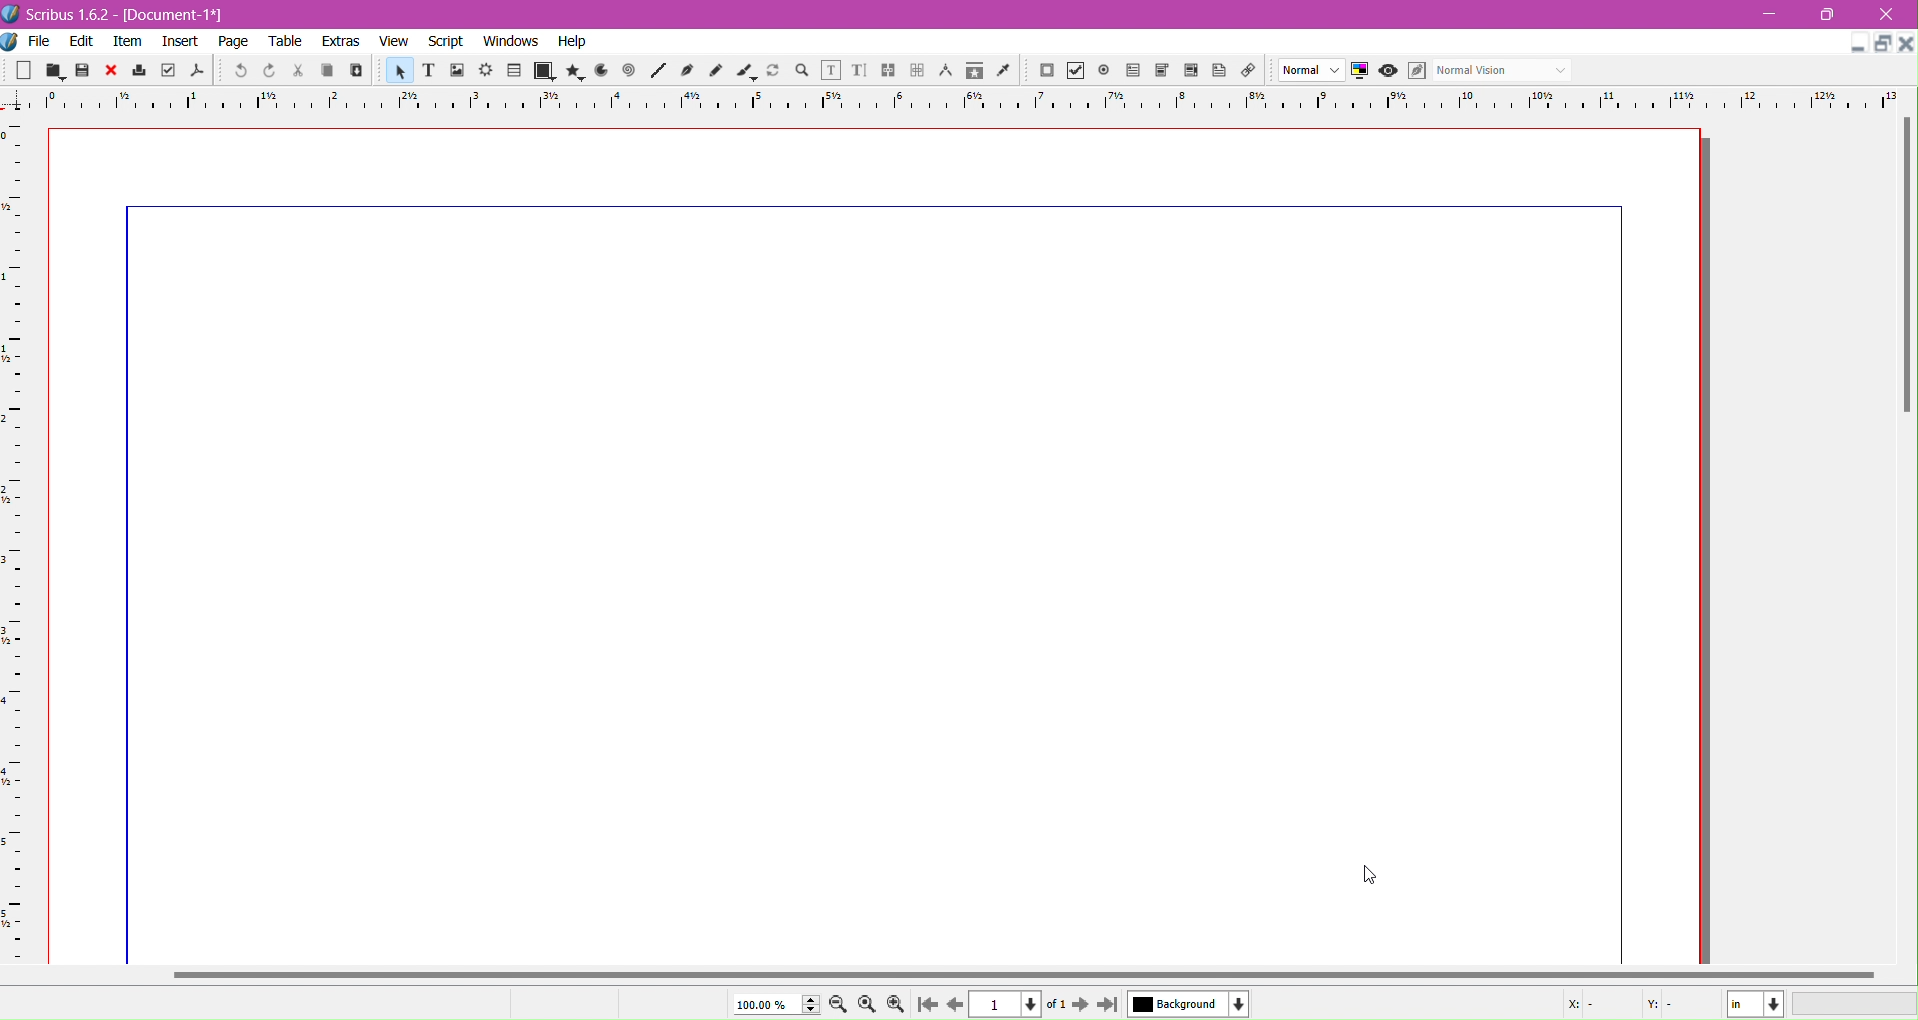  Describe the element at coordinates (448, 42) in the screenshot. I see `script menu` at that location.